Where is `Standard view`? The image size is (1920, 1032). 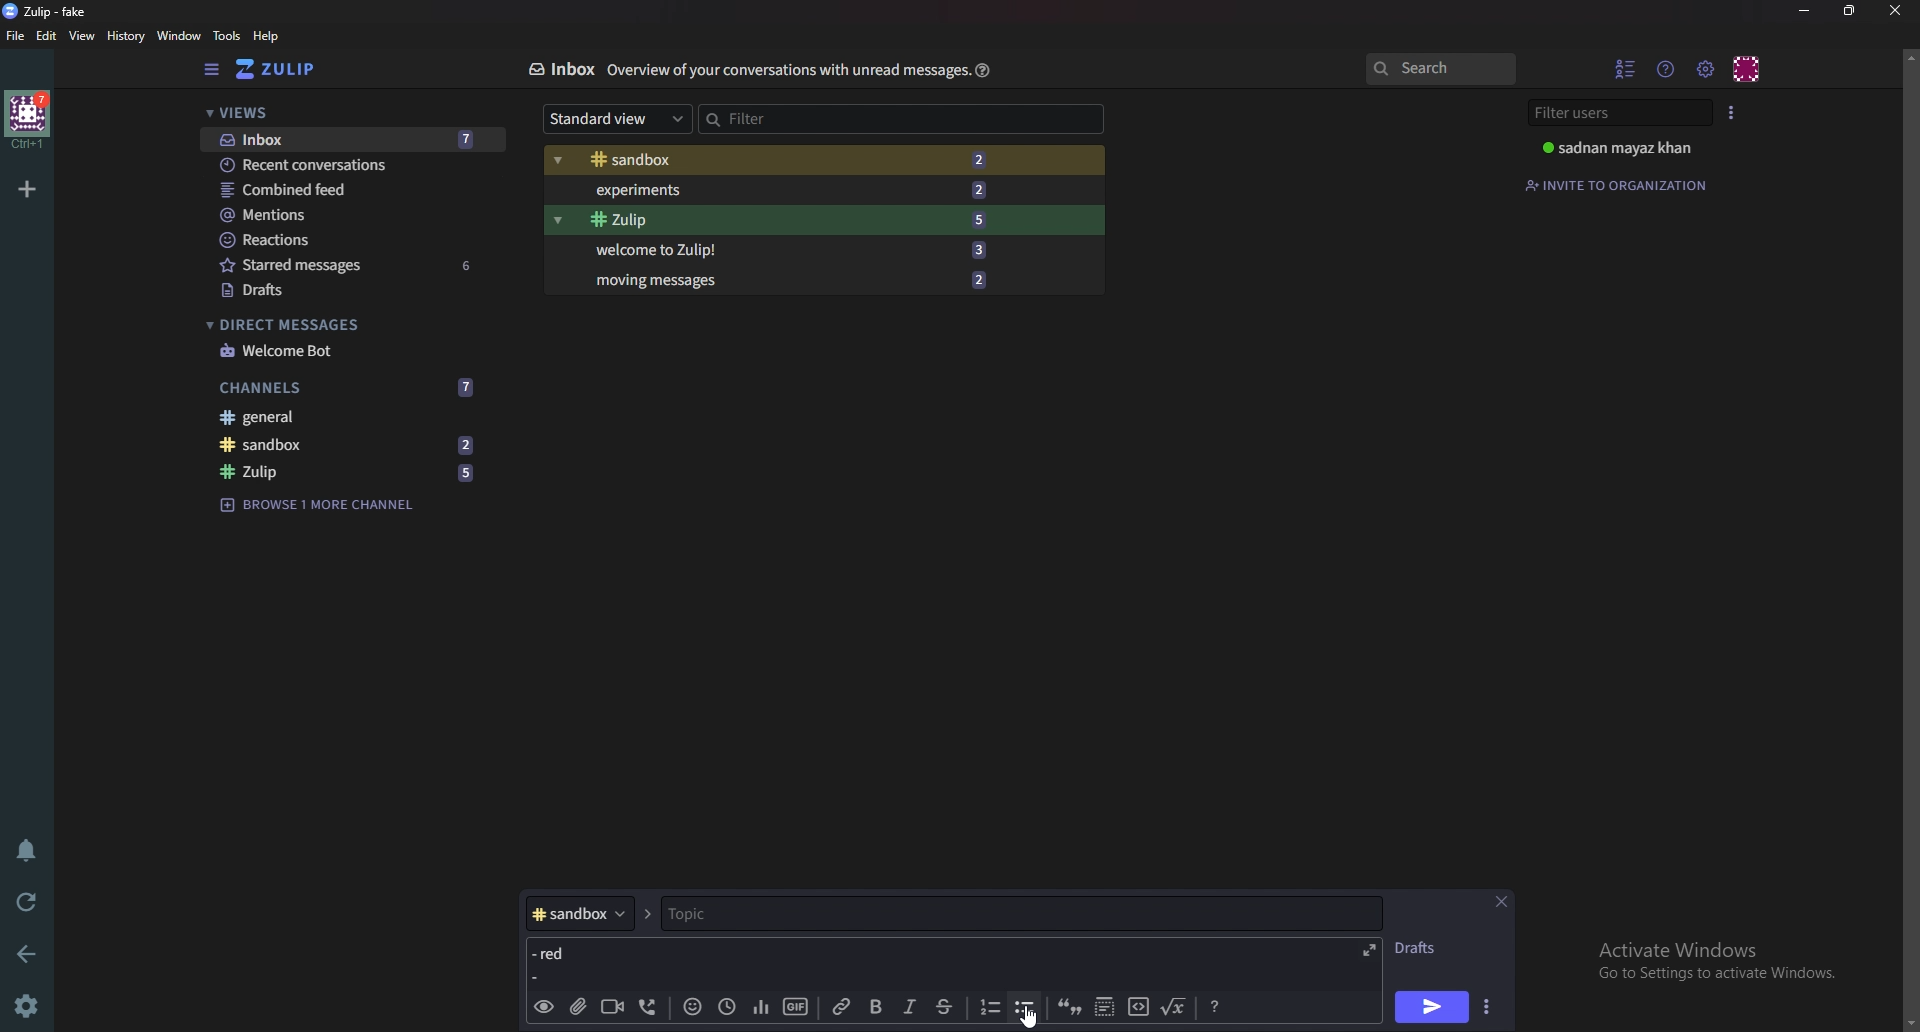
Standard view is located at coordinates (618, 117).